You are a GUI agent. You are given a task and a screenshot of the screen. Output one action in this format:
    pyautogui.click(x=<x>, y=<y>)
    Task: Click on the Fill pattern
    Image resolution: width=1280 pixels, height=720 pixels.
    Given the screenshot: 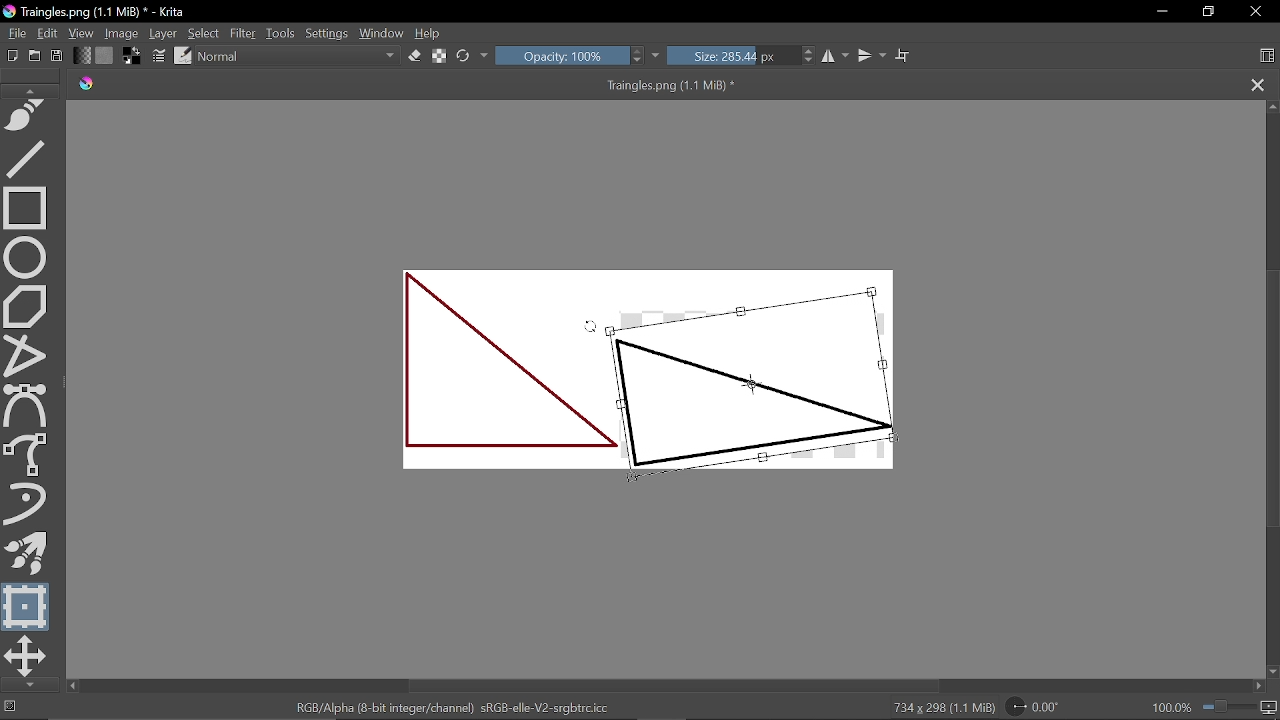 What is the action you would take?
    pyautogui.click(x=105, y=56)
    